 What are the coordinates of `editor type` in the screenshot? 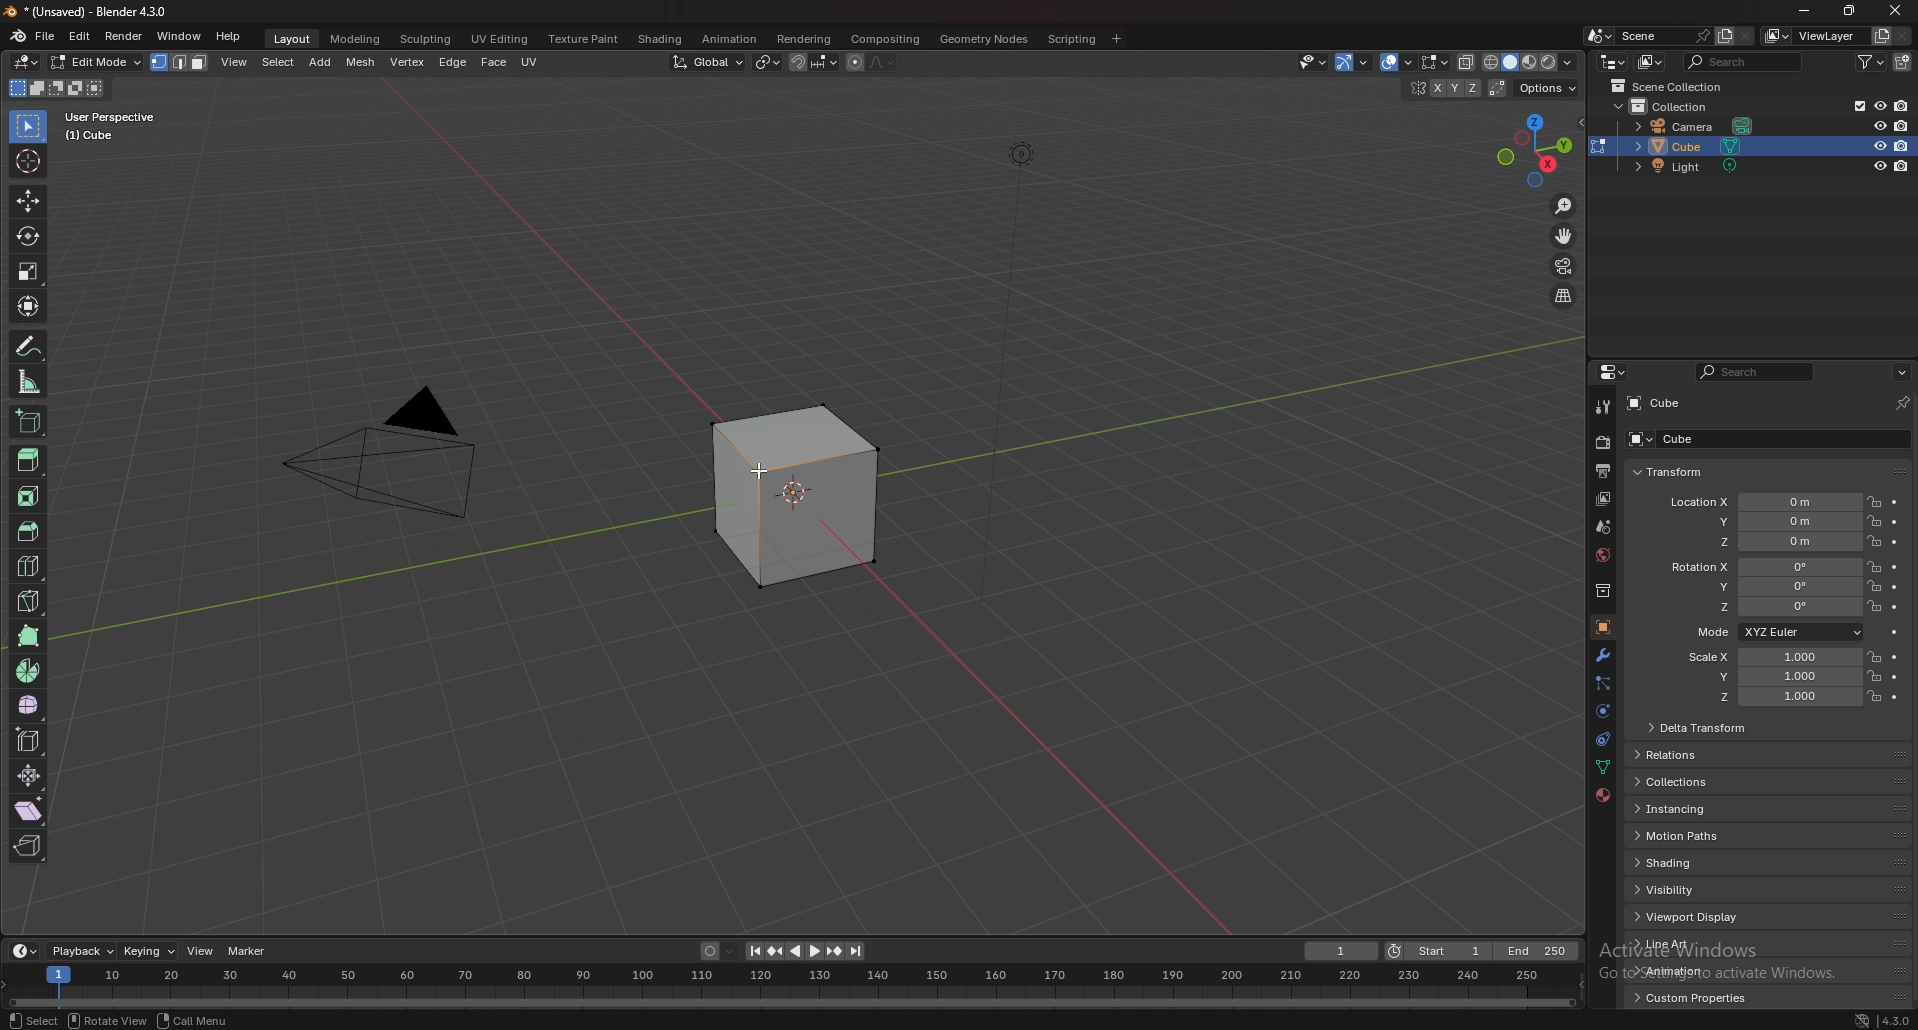 It's located at (27, 62).